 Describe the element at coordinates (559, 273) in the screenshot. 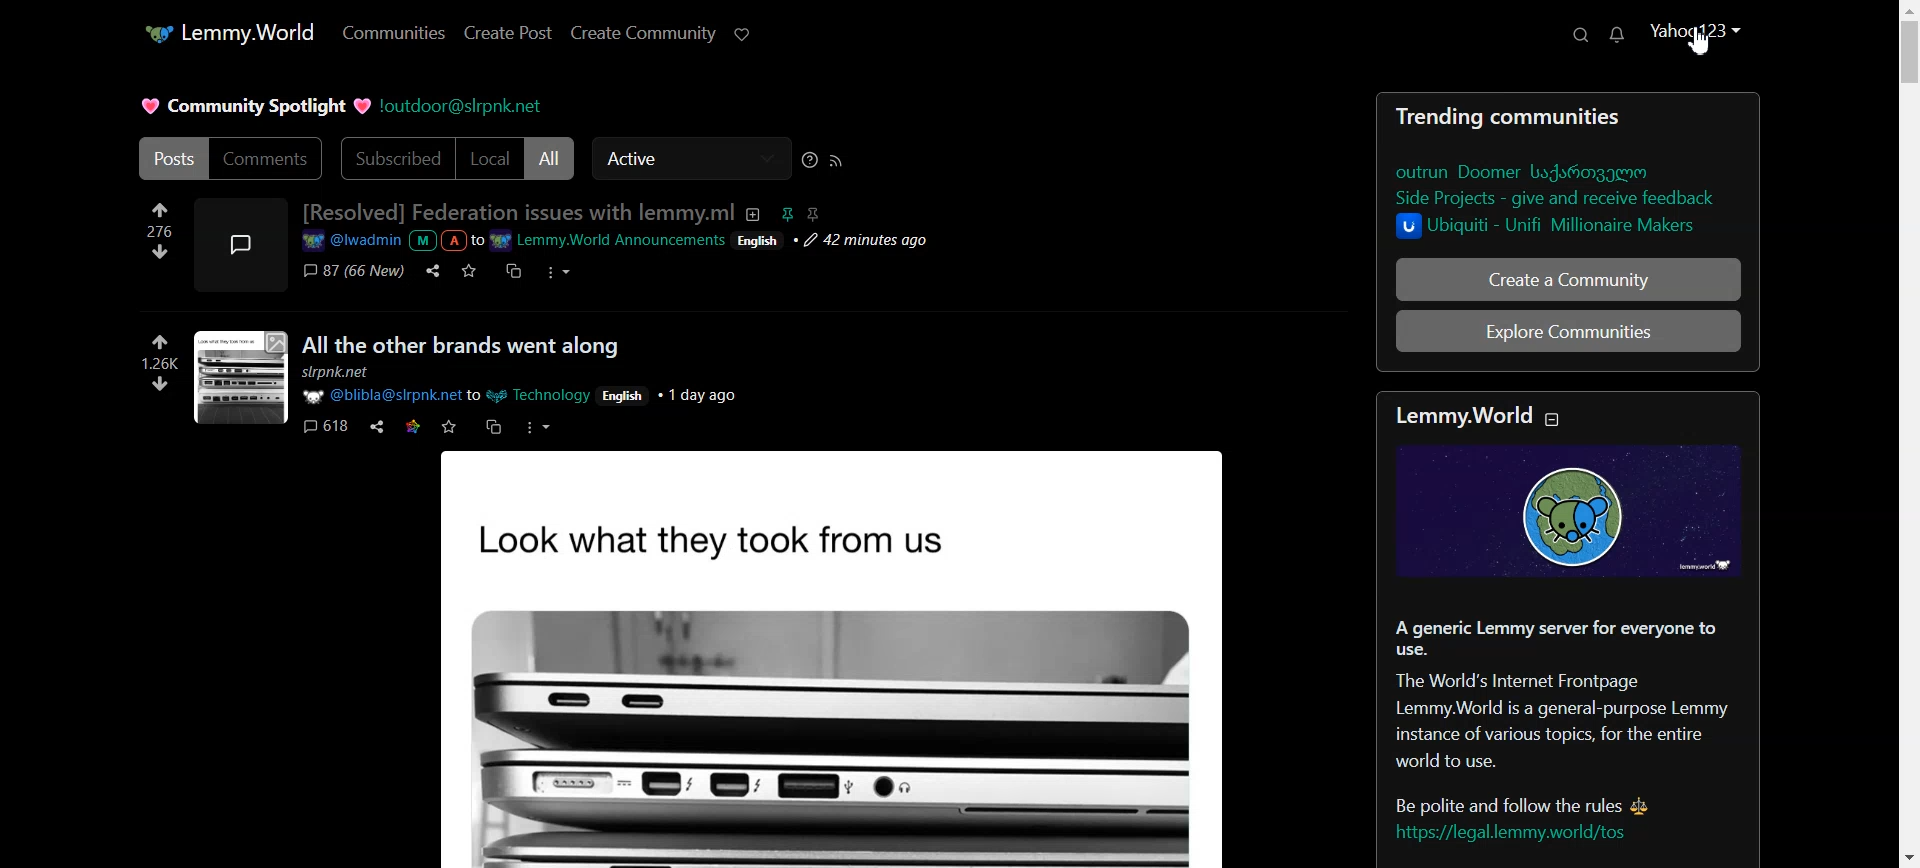

I see `more actions` at that location.